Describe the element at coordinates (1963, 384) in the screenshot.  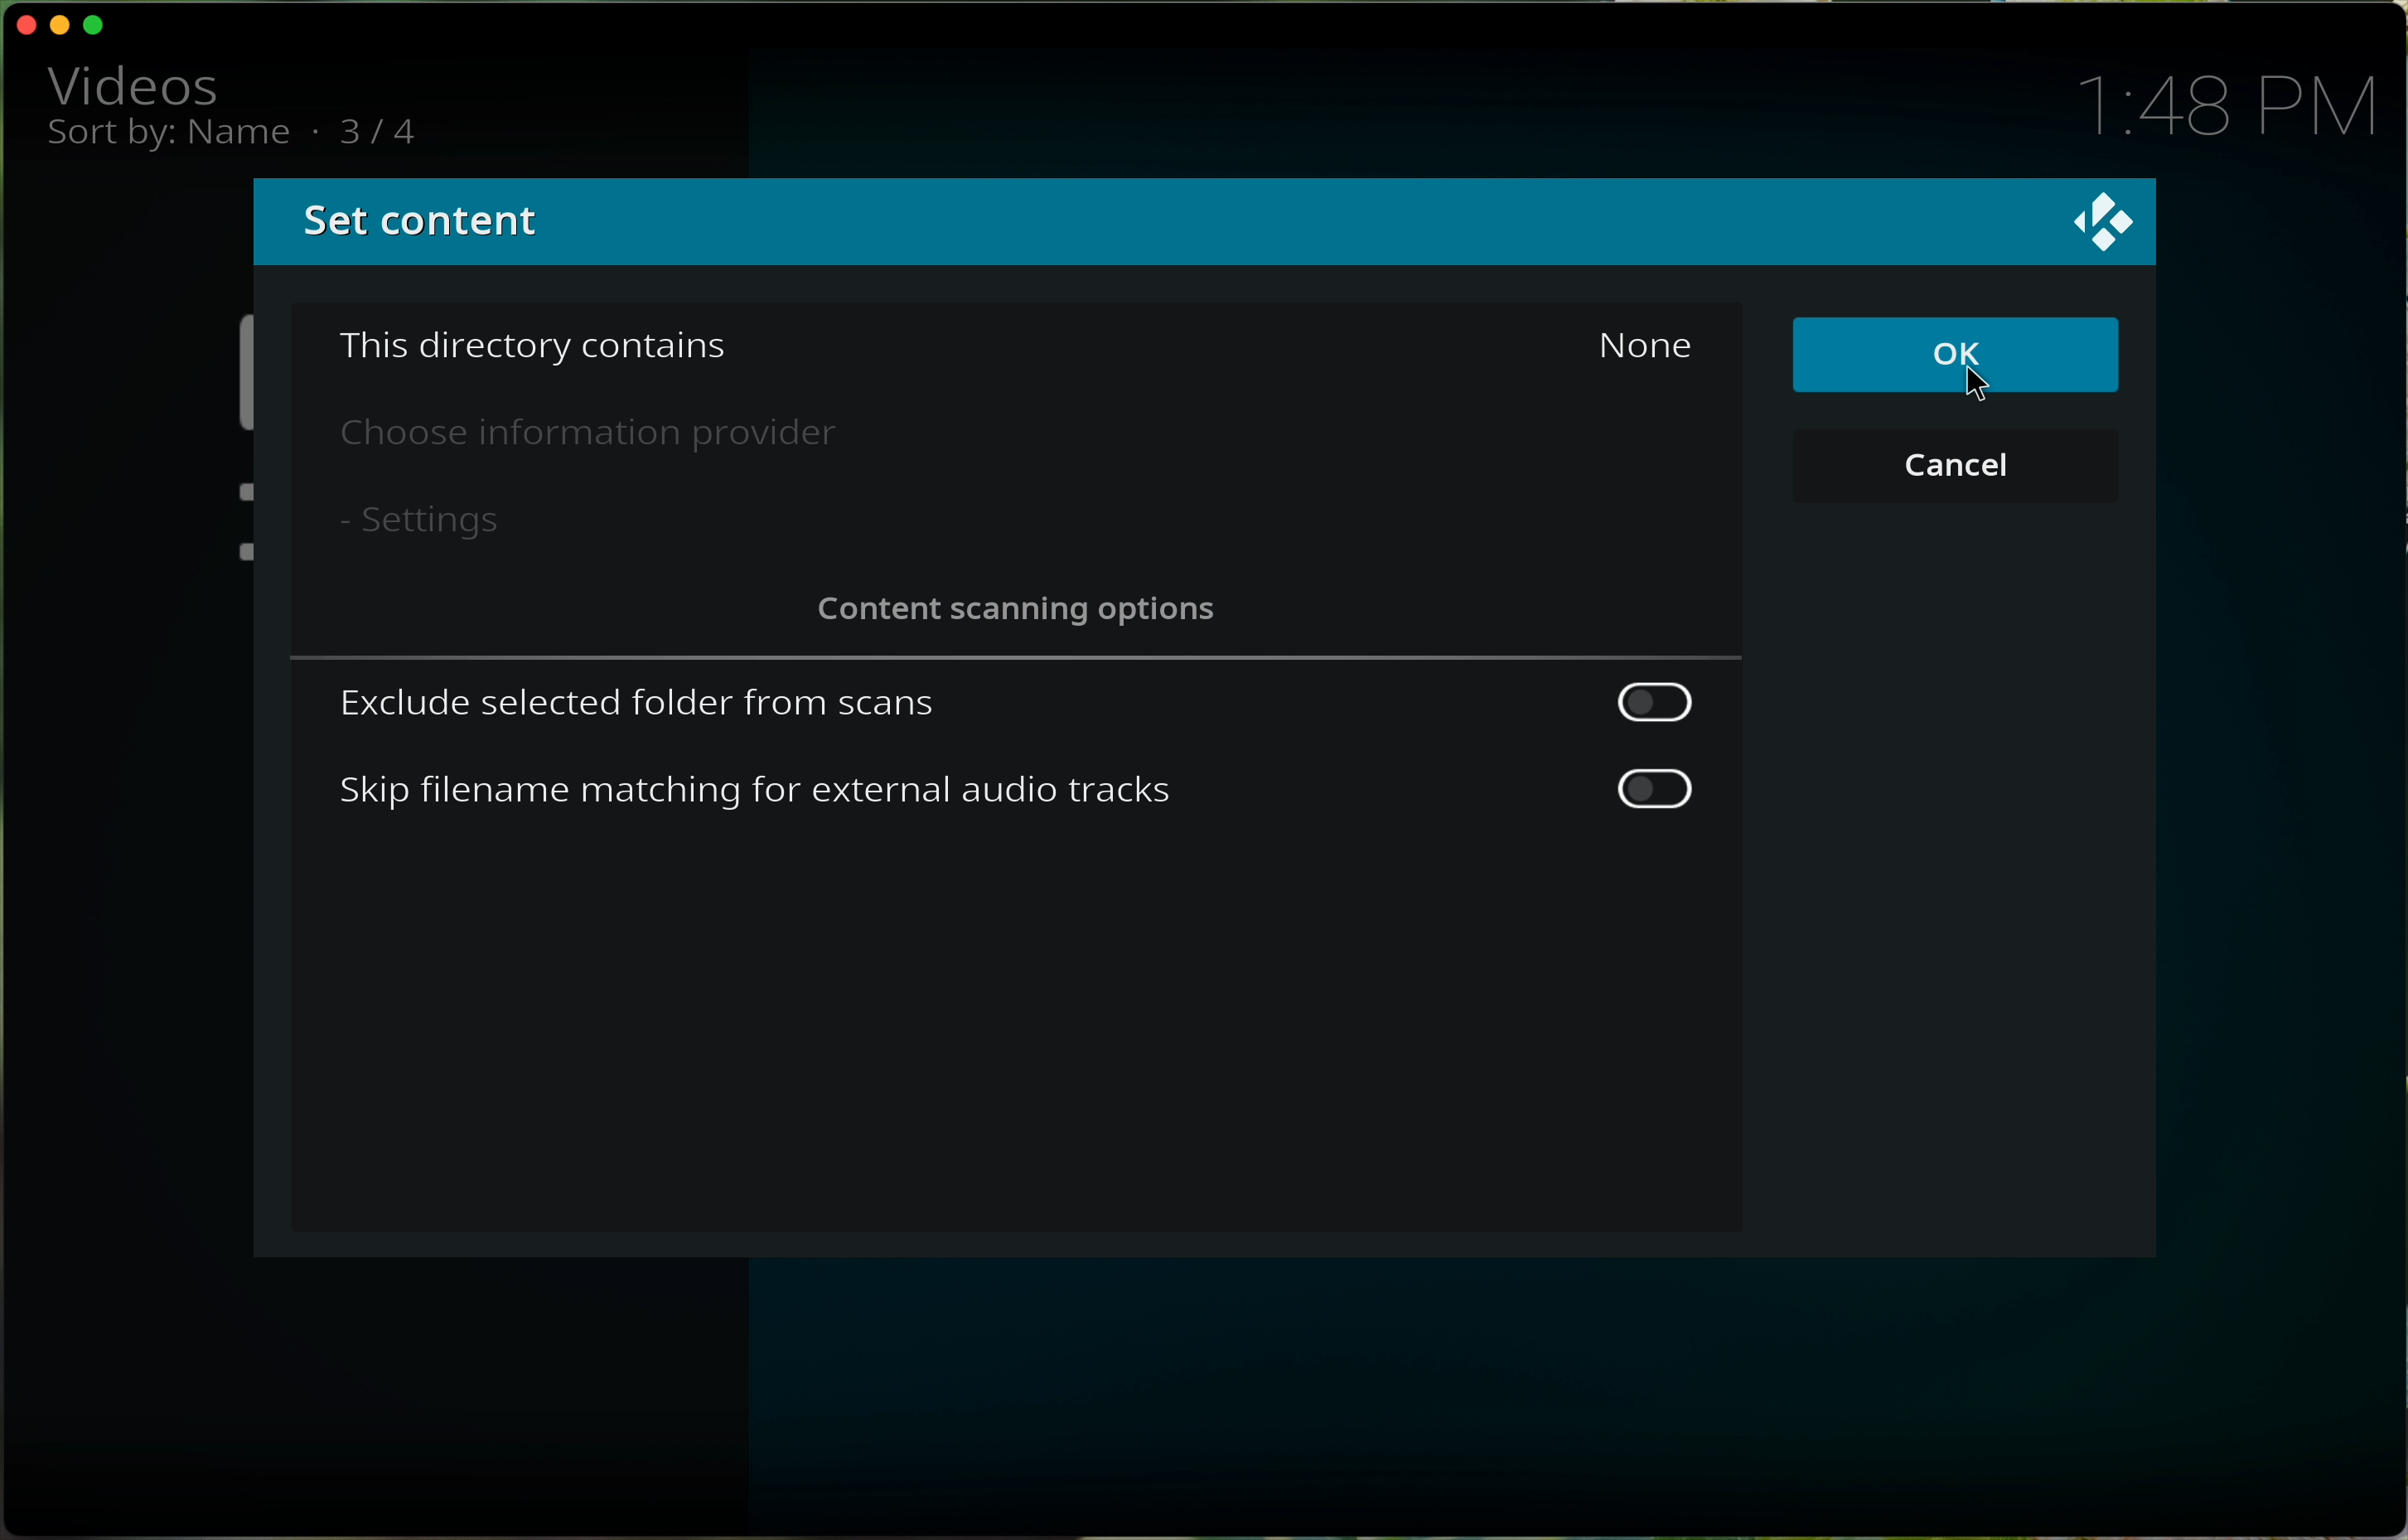
I see `cursor` at that location.